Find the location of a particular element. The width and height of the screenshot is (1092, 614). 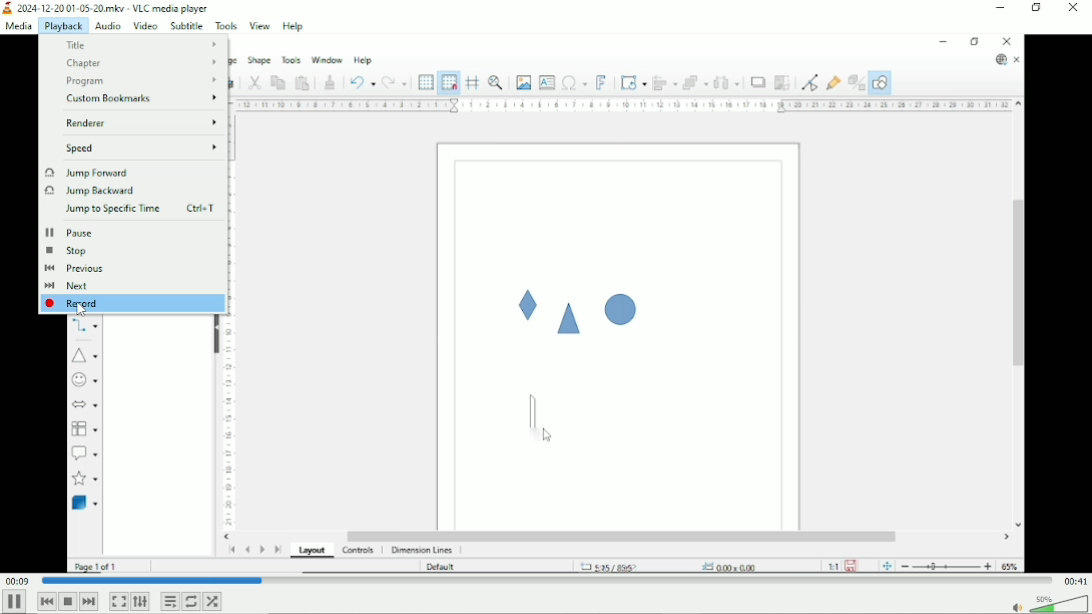

Subtitle is located at coordinates (188, 26).